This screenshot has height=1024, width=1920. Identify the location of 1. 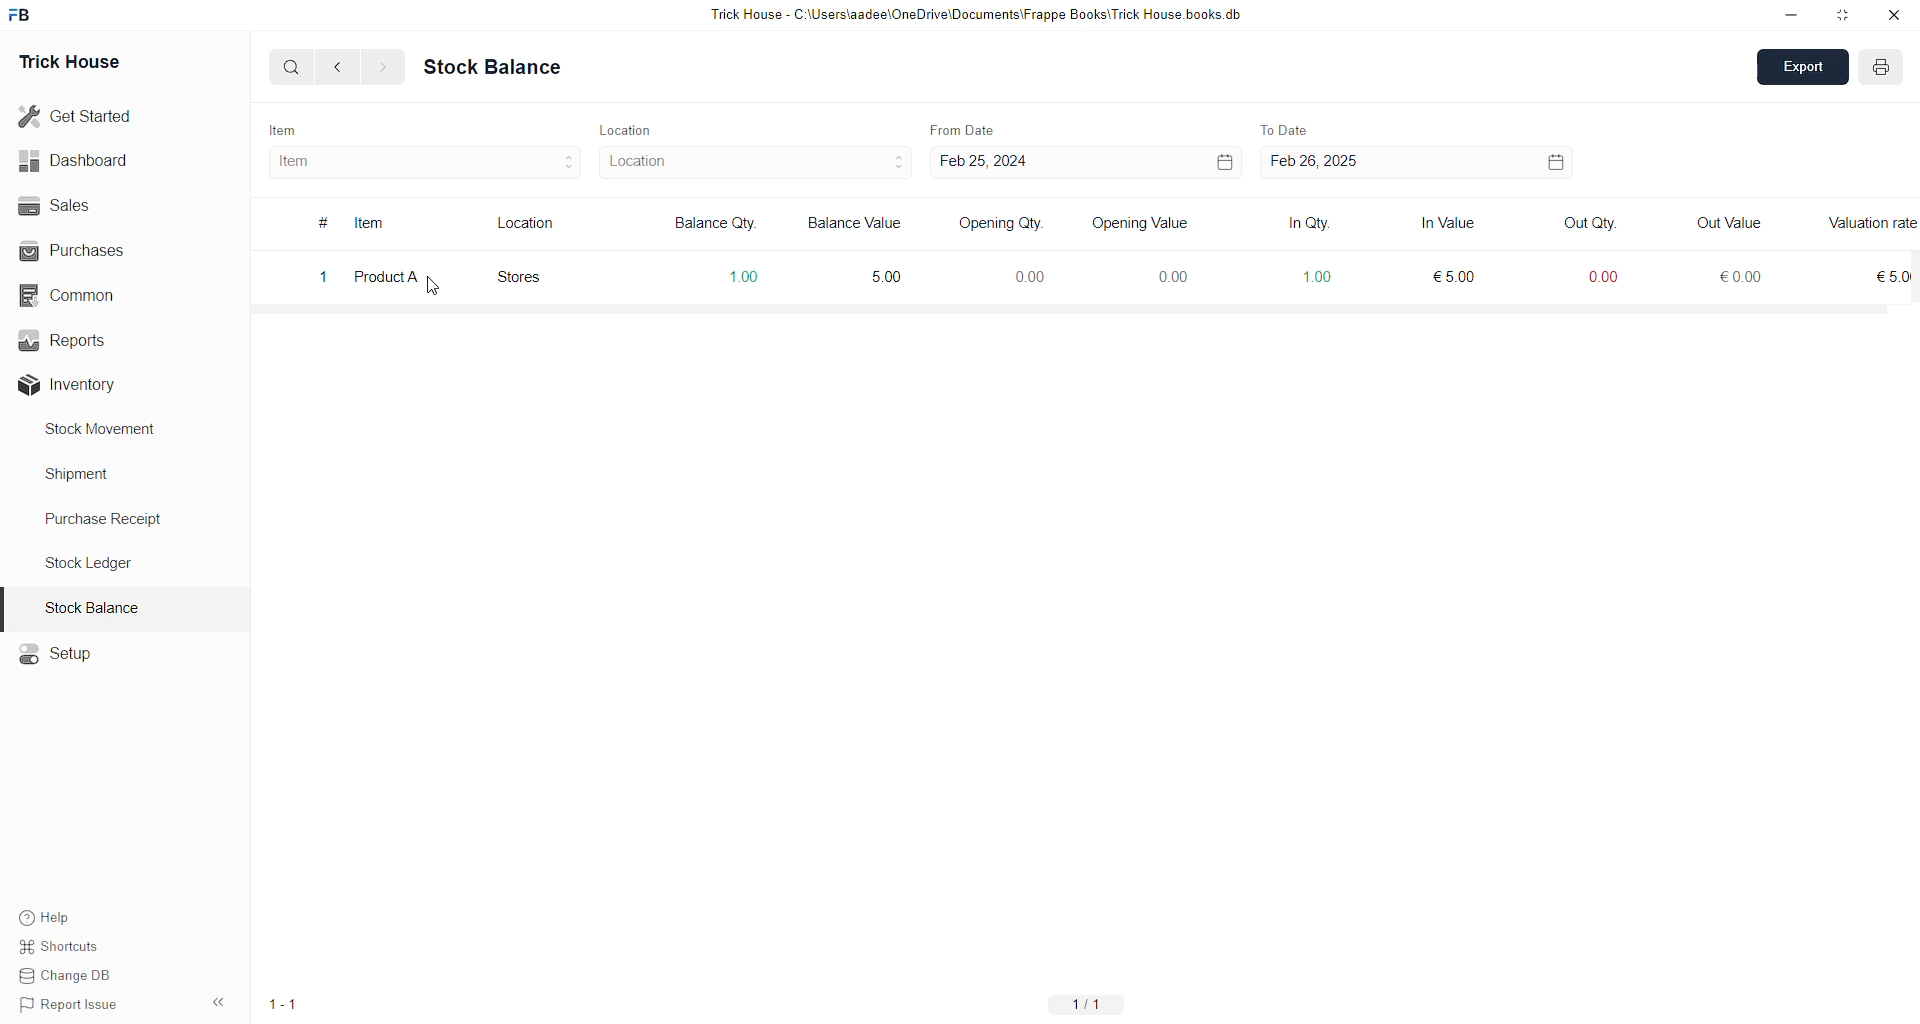
(312, 278).